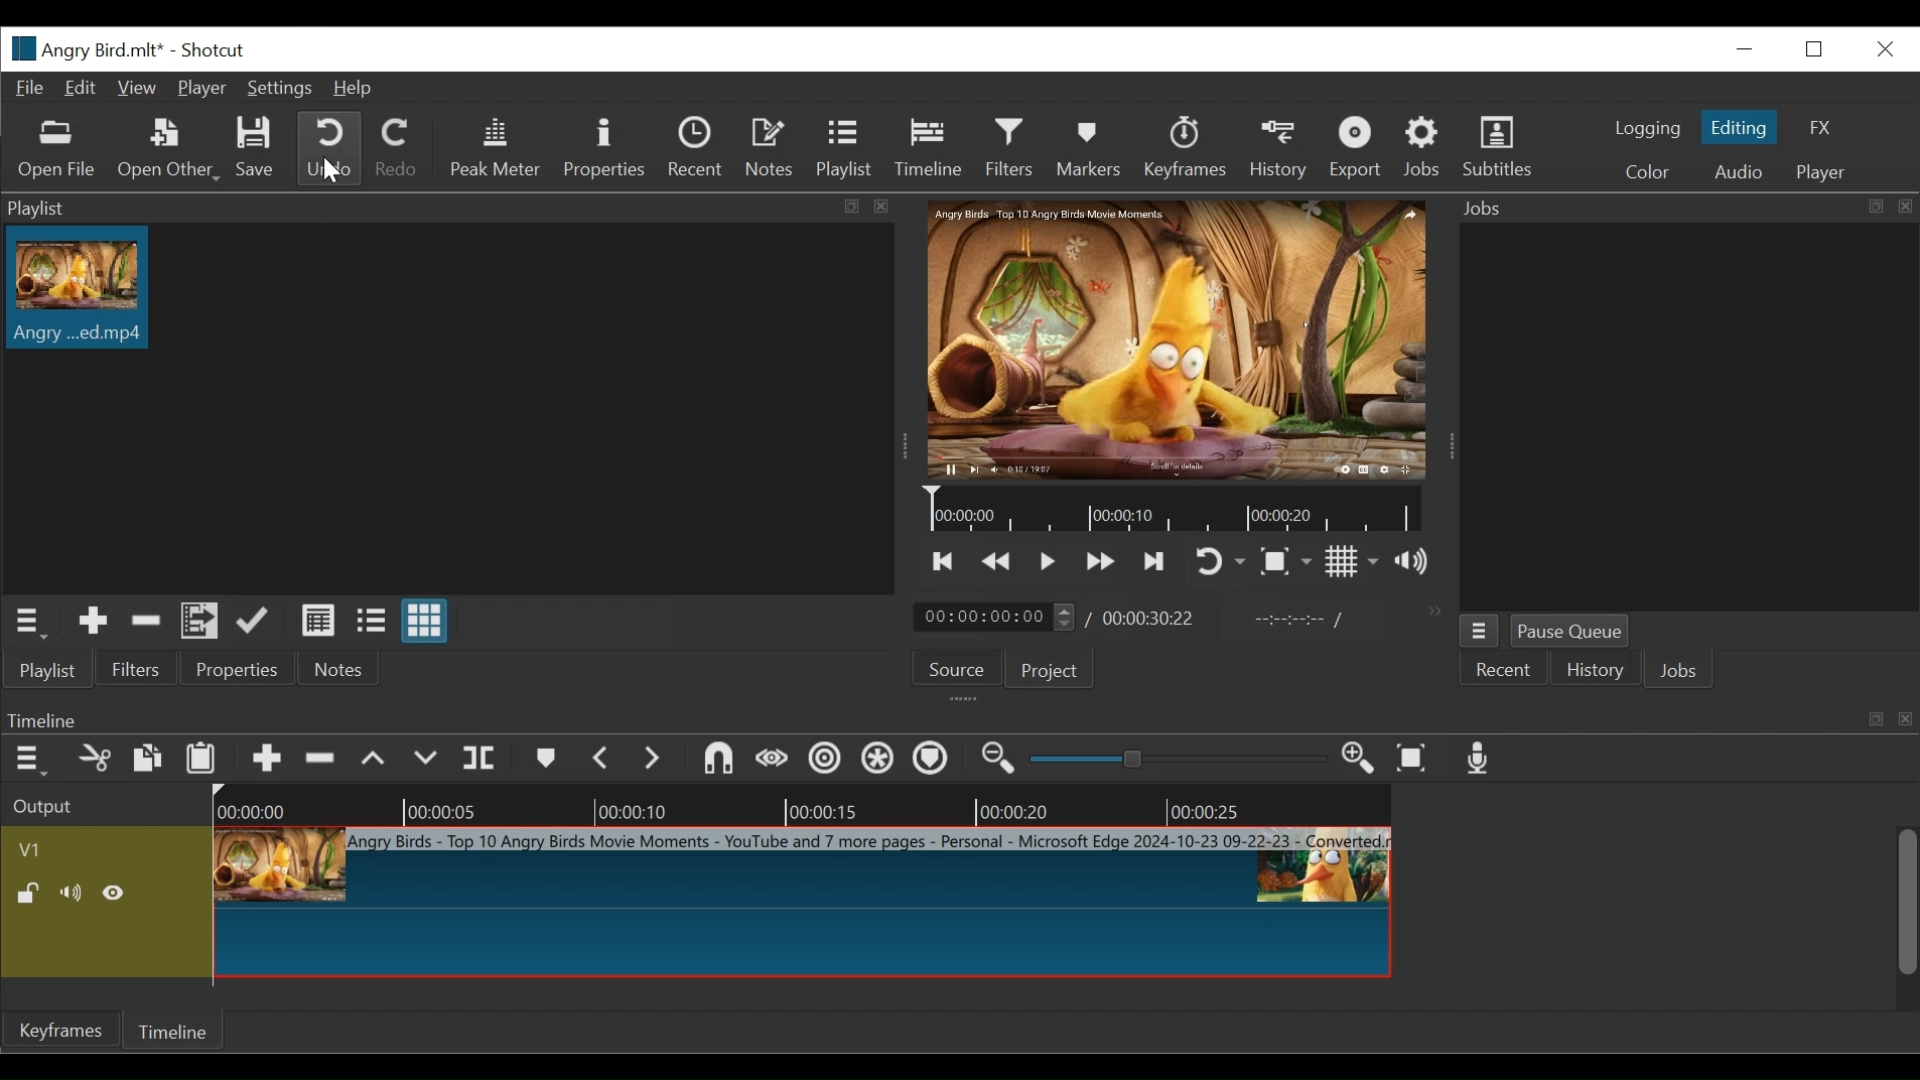  Describe the element at coordinates (146, 620) in the screenshot. I see `Remove cut` at that location.